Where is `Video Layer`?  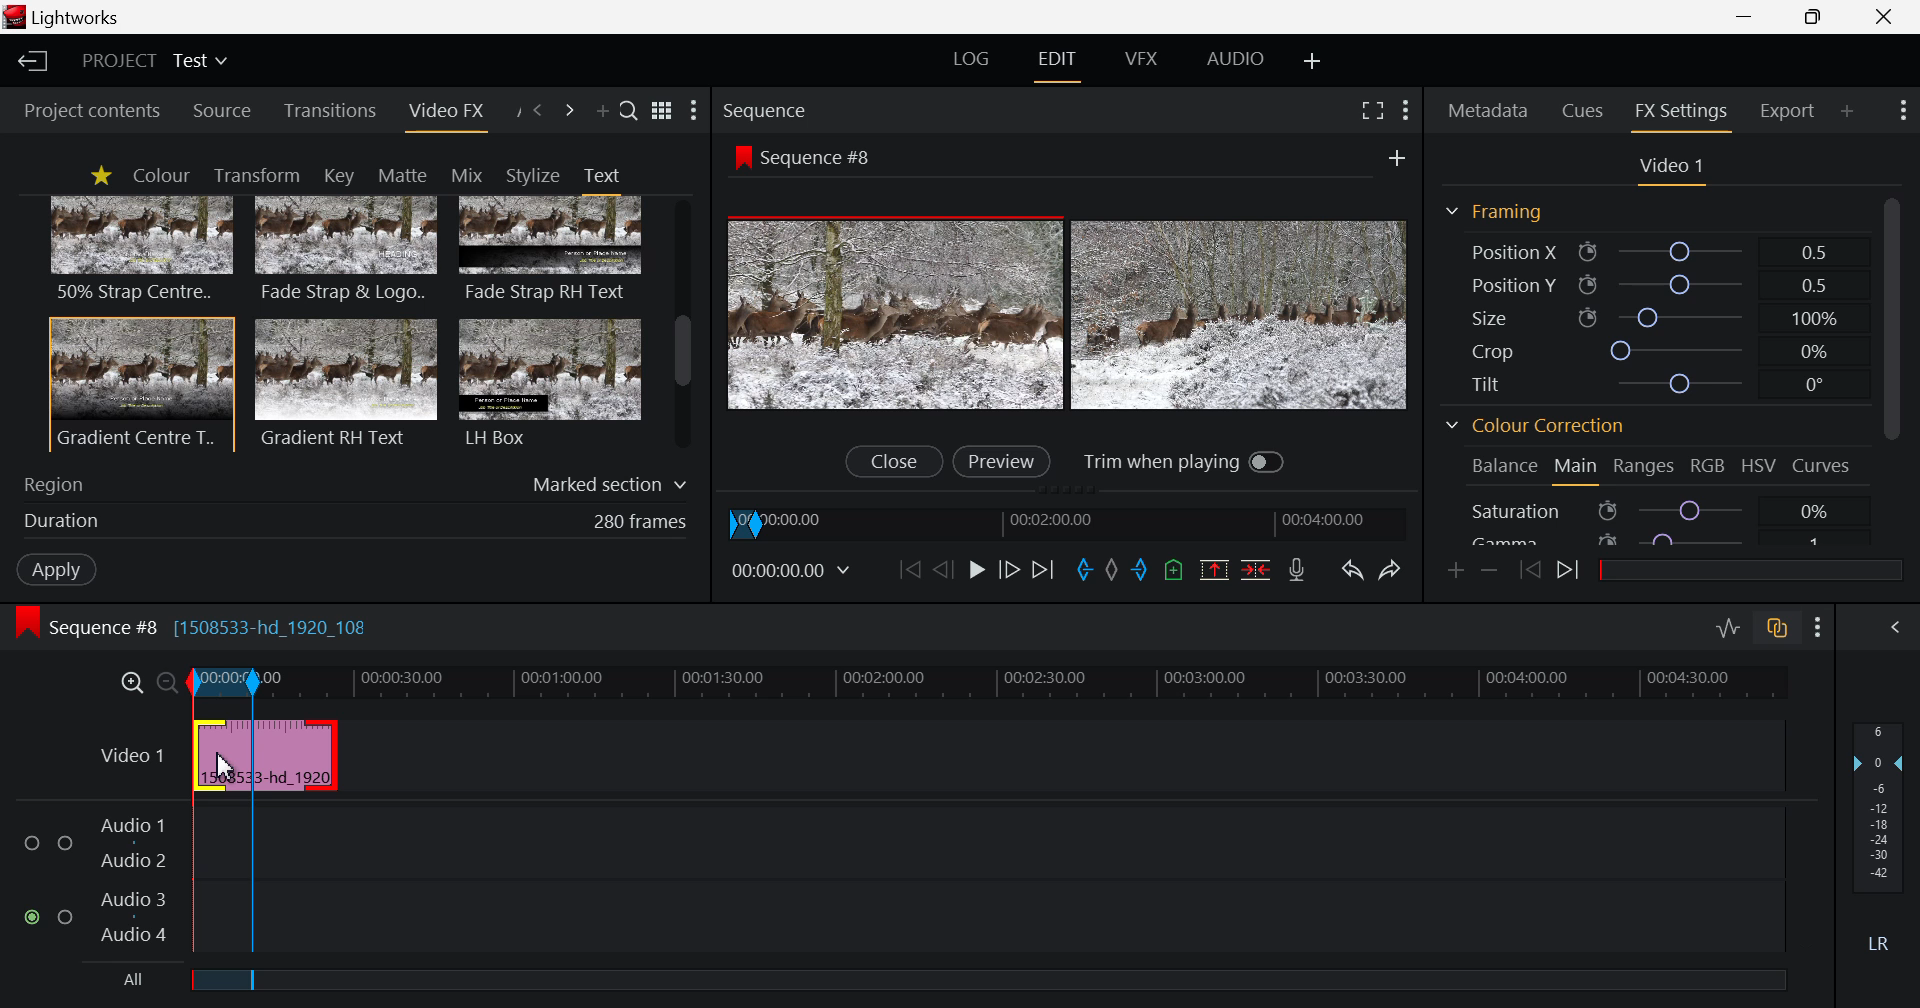 Video Layer is located at coordinates (130, 752).